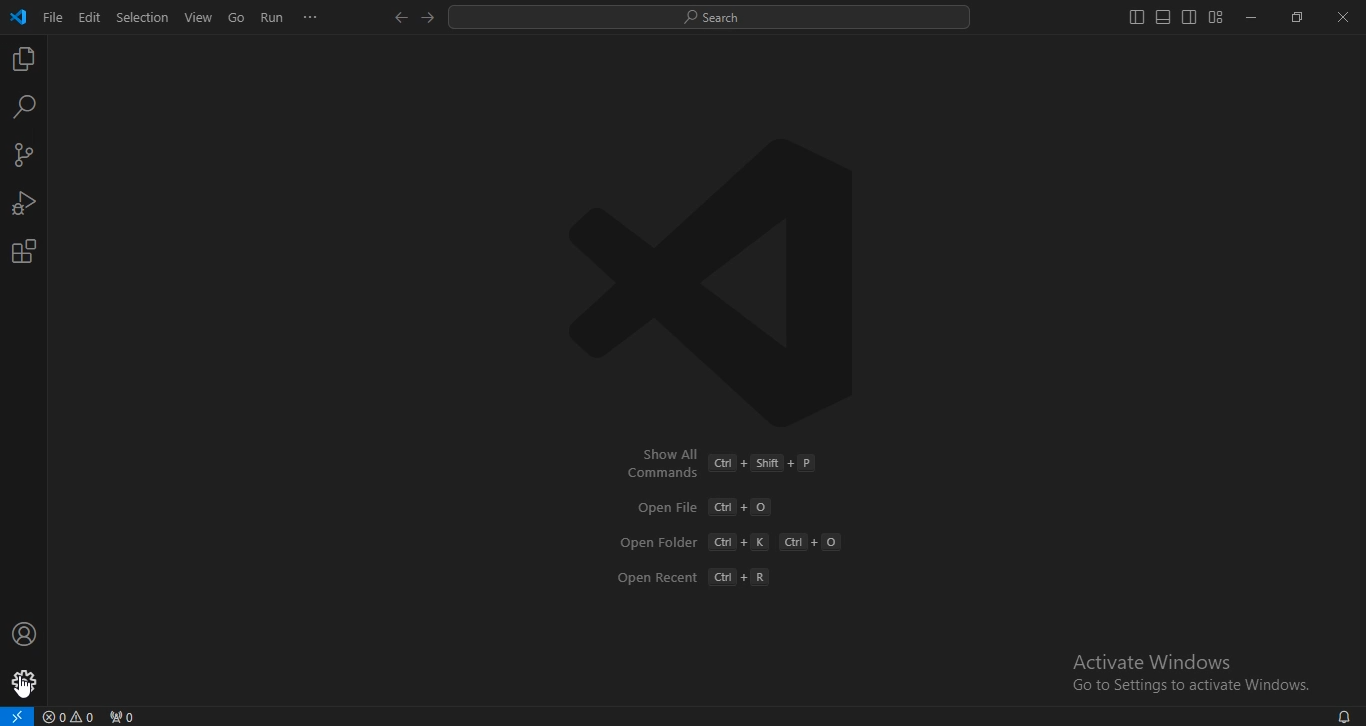 The image size is (1366, 726). Describe the element at coordinates (1215, 17) in the screenshot. I see `customize layout` at that location.